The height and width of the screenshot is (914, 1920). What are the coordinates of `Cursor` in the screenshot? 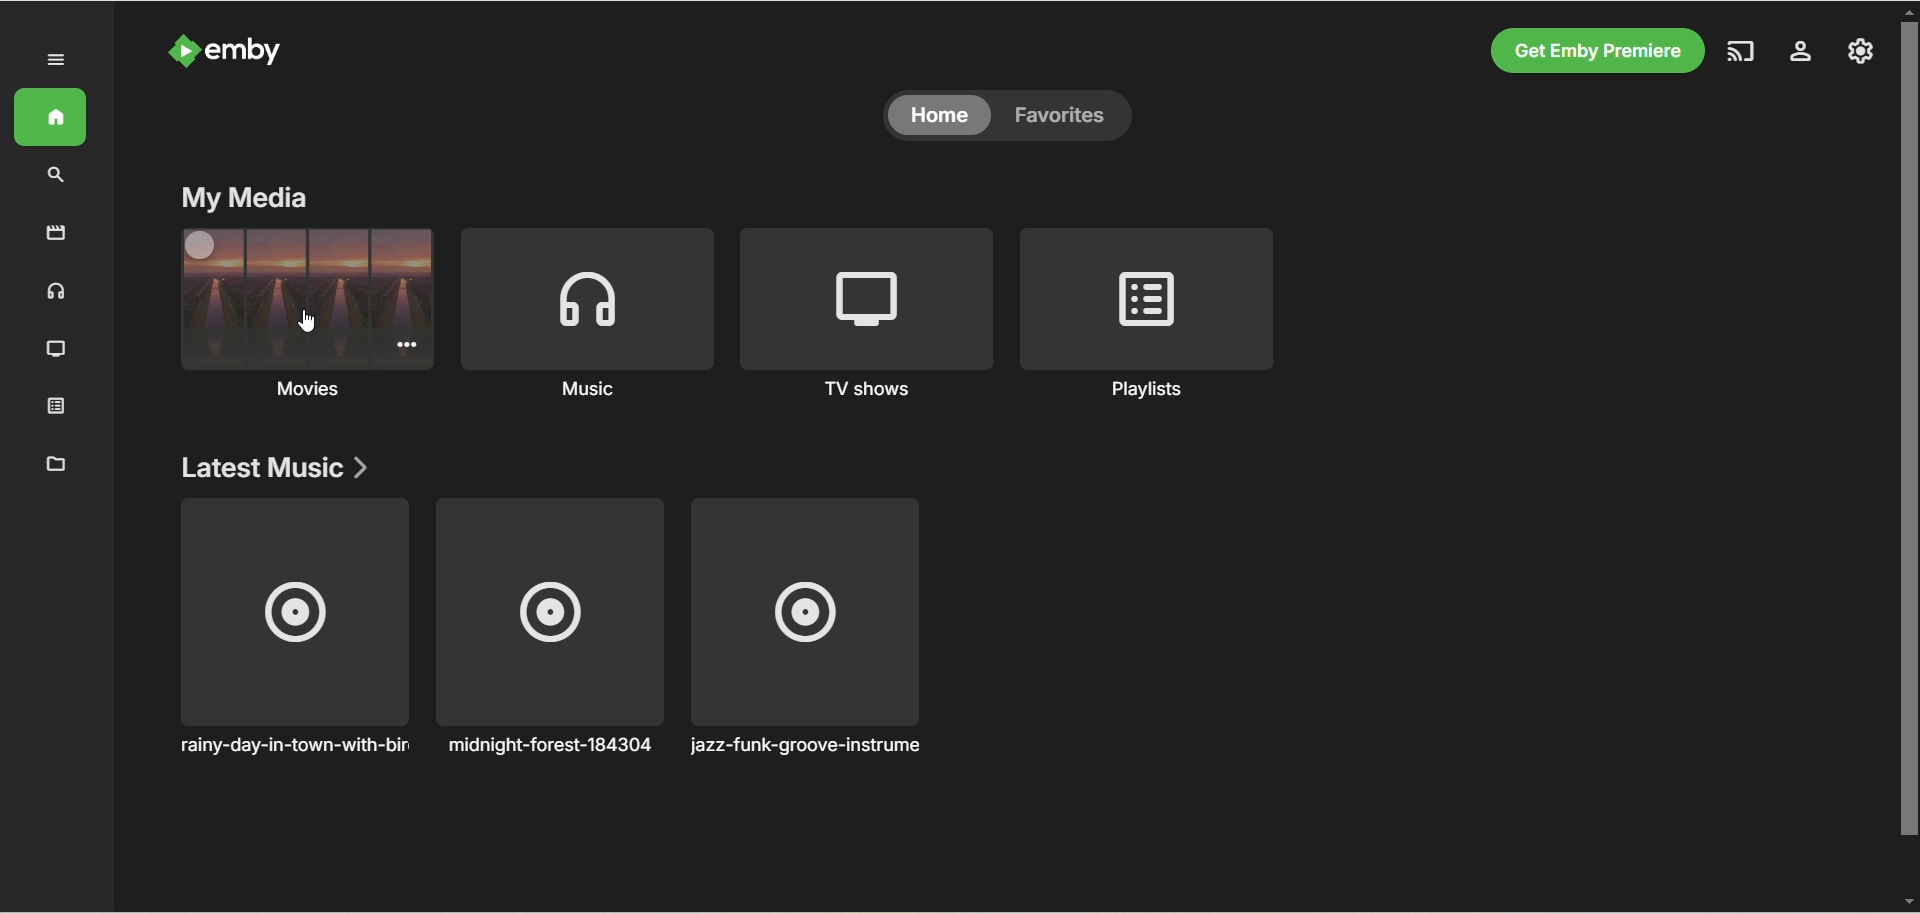 It's located at (307, 320).